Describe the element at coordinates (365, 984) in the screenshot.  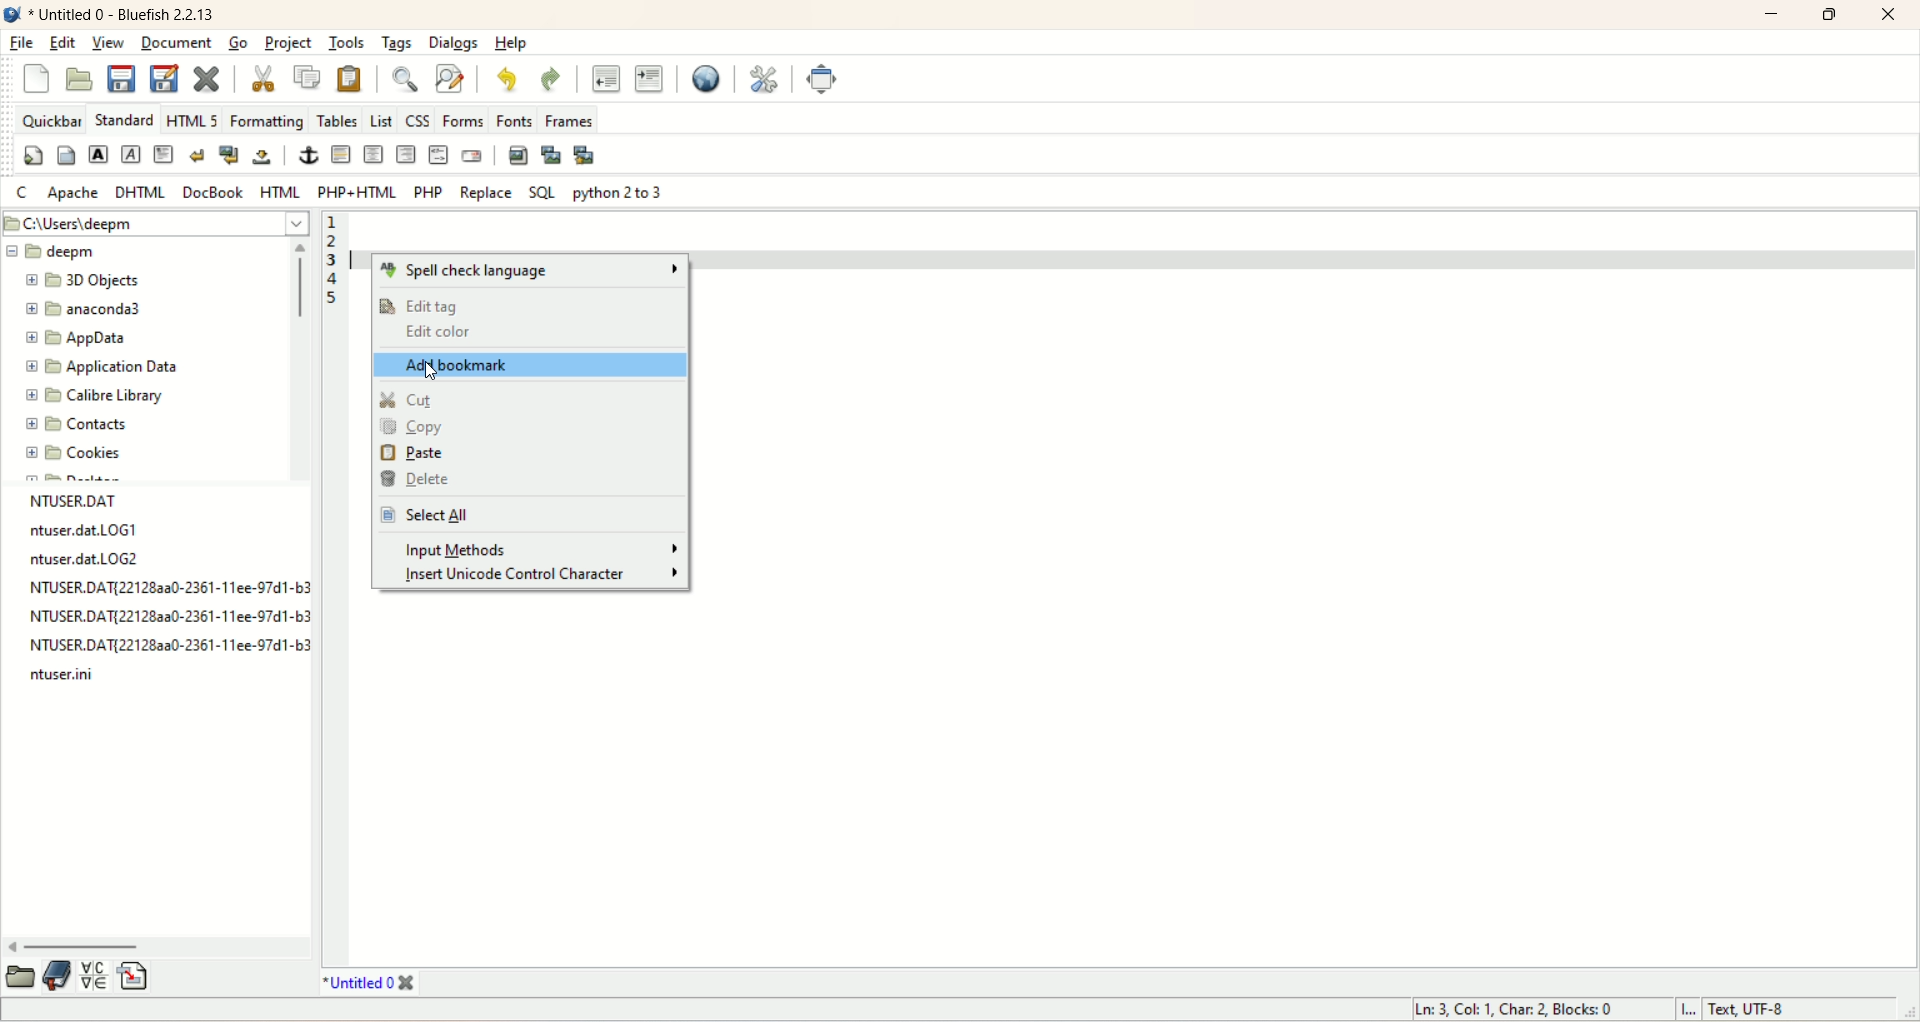
I see `title` at that location.